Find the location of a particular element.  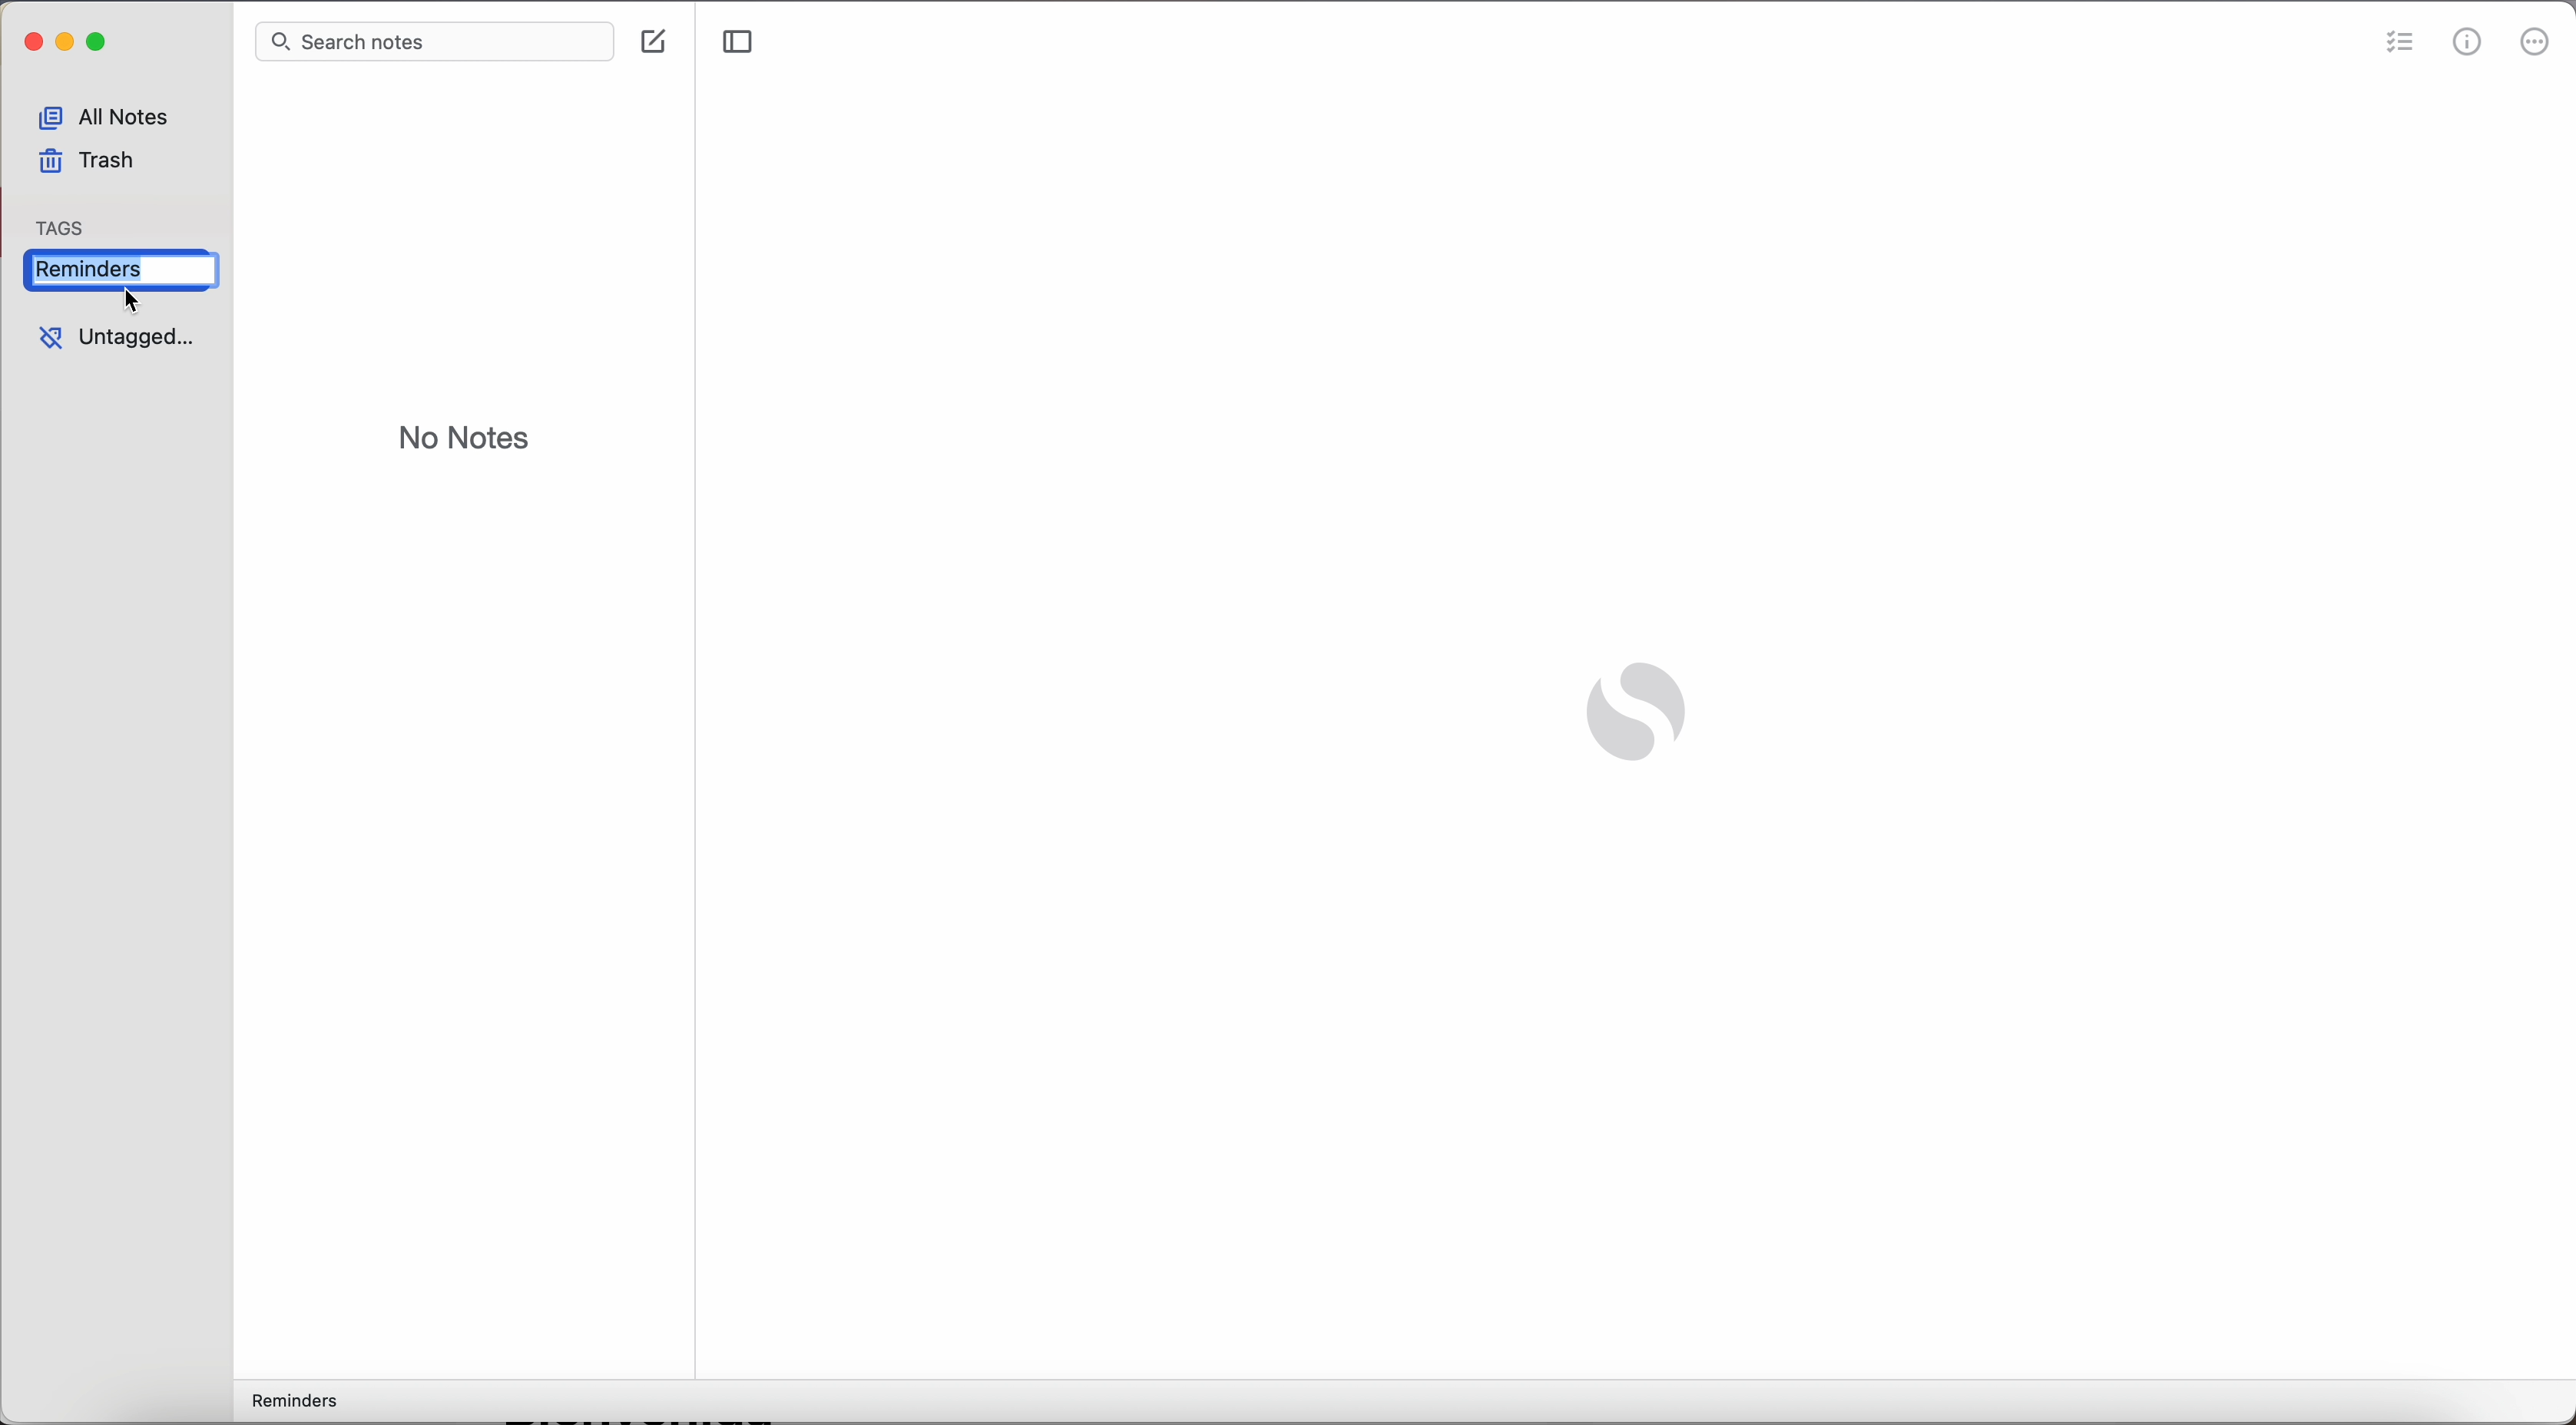

all notes is located at coordinates (113, 113).